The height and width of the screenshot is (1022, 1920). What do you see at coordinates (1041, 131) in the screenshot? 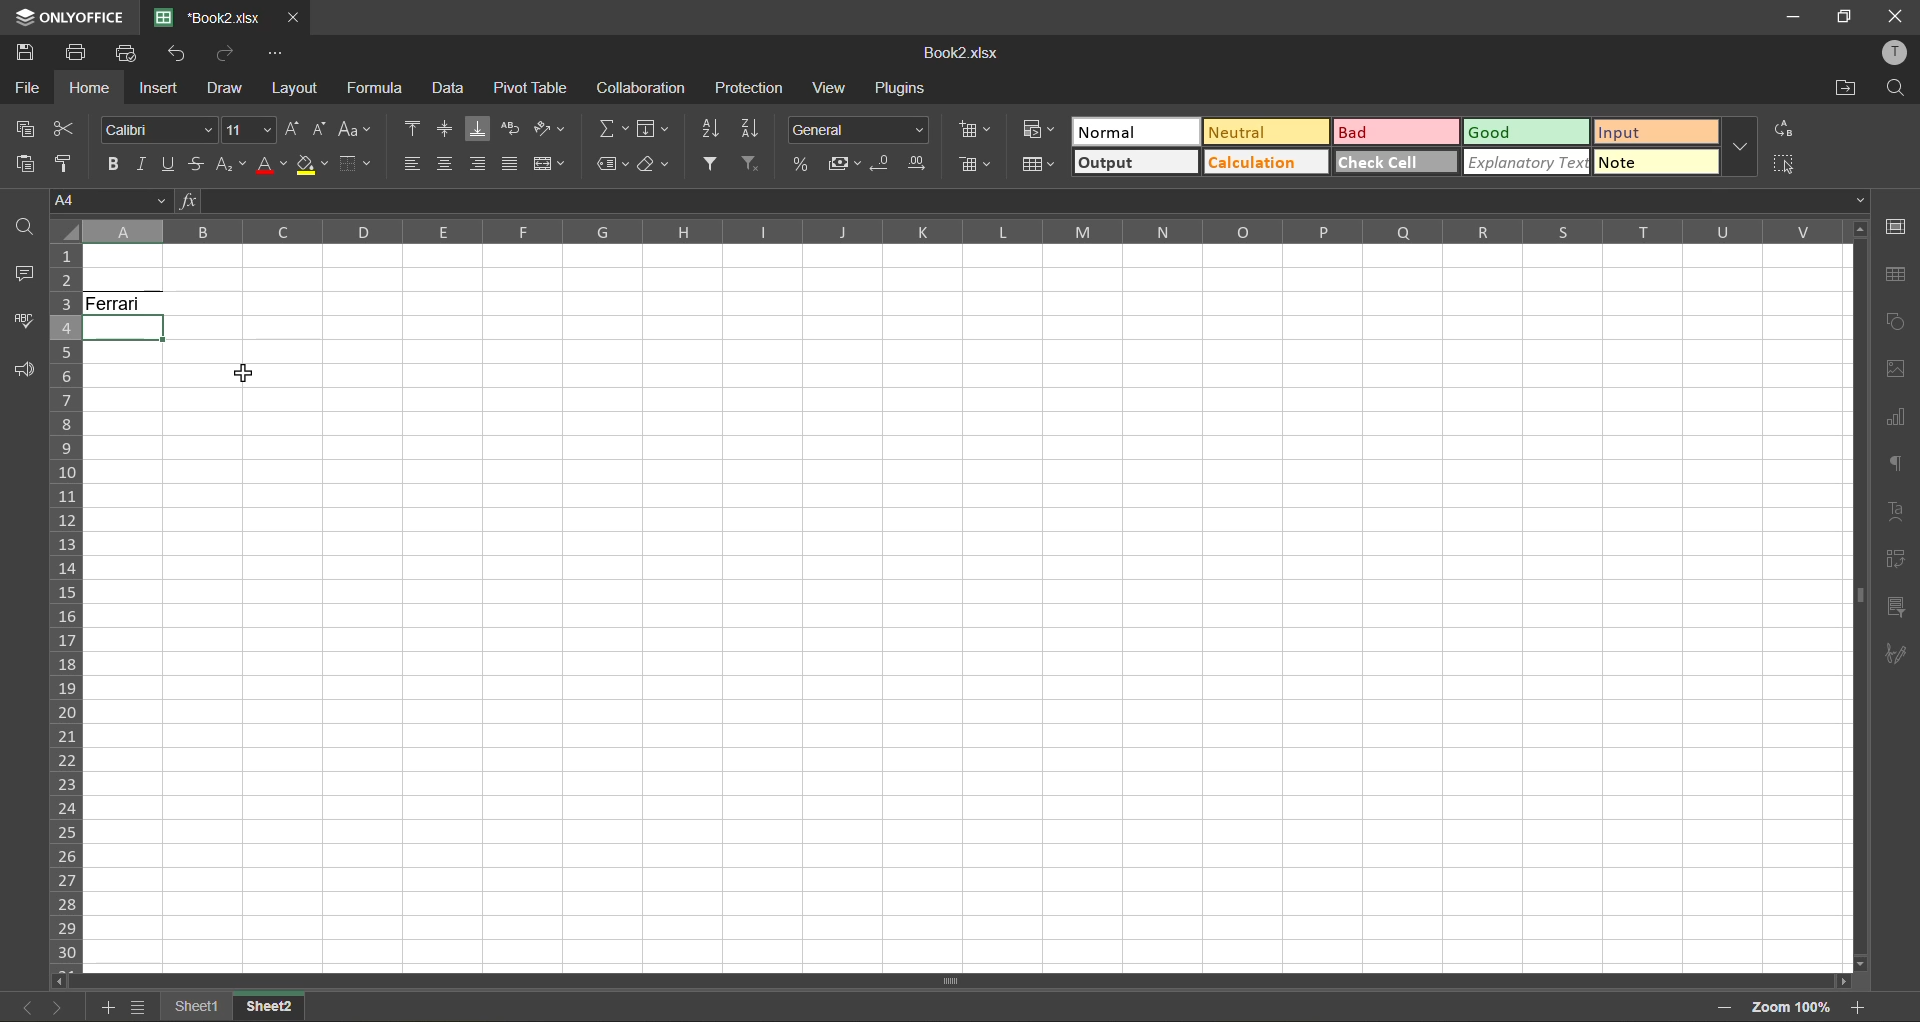
I see `conditional formatting` at bounding box center [1041, 131].